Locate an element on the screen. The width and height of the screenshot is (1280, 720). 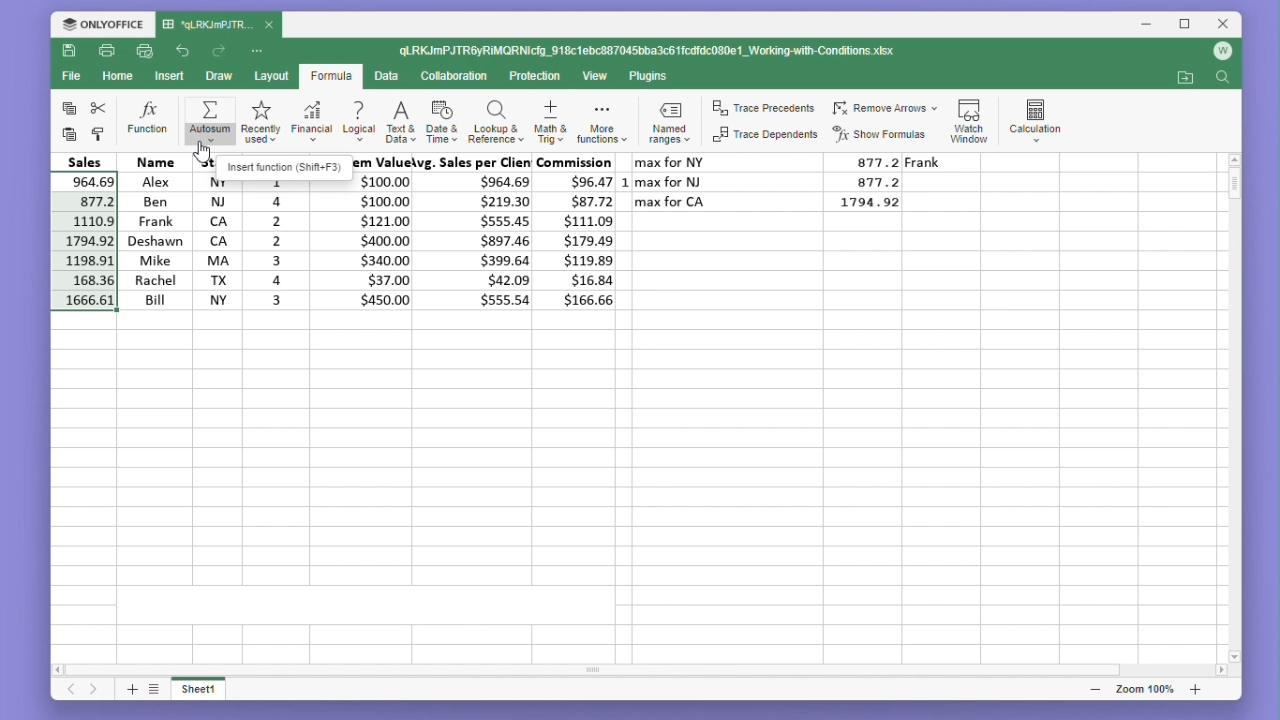
Named ranges is located at coordinates (673, 121).